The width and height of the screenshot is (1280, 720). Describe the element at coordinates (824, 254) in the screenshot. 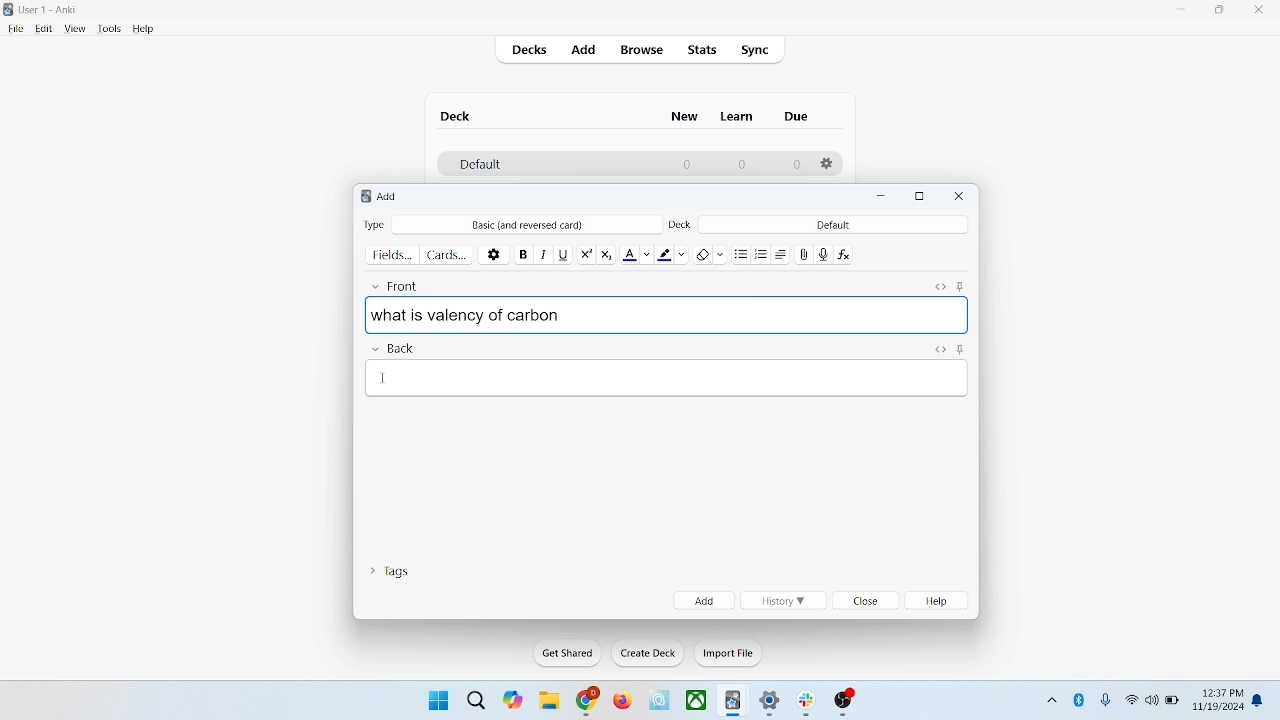

I see `record audio` at that location.